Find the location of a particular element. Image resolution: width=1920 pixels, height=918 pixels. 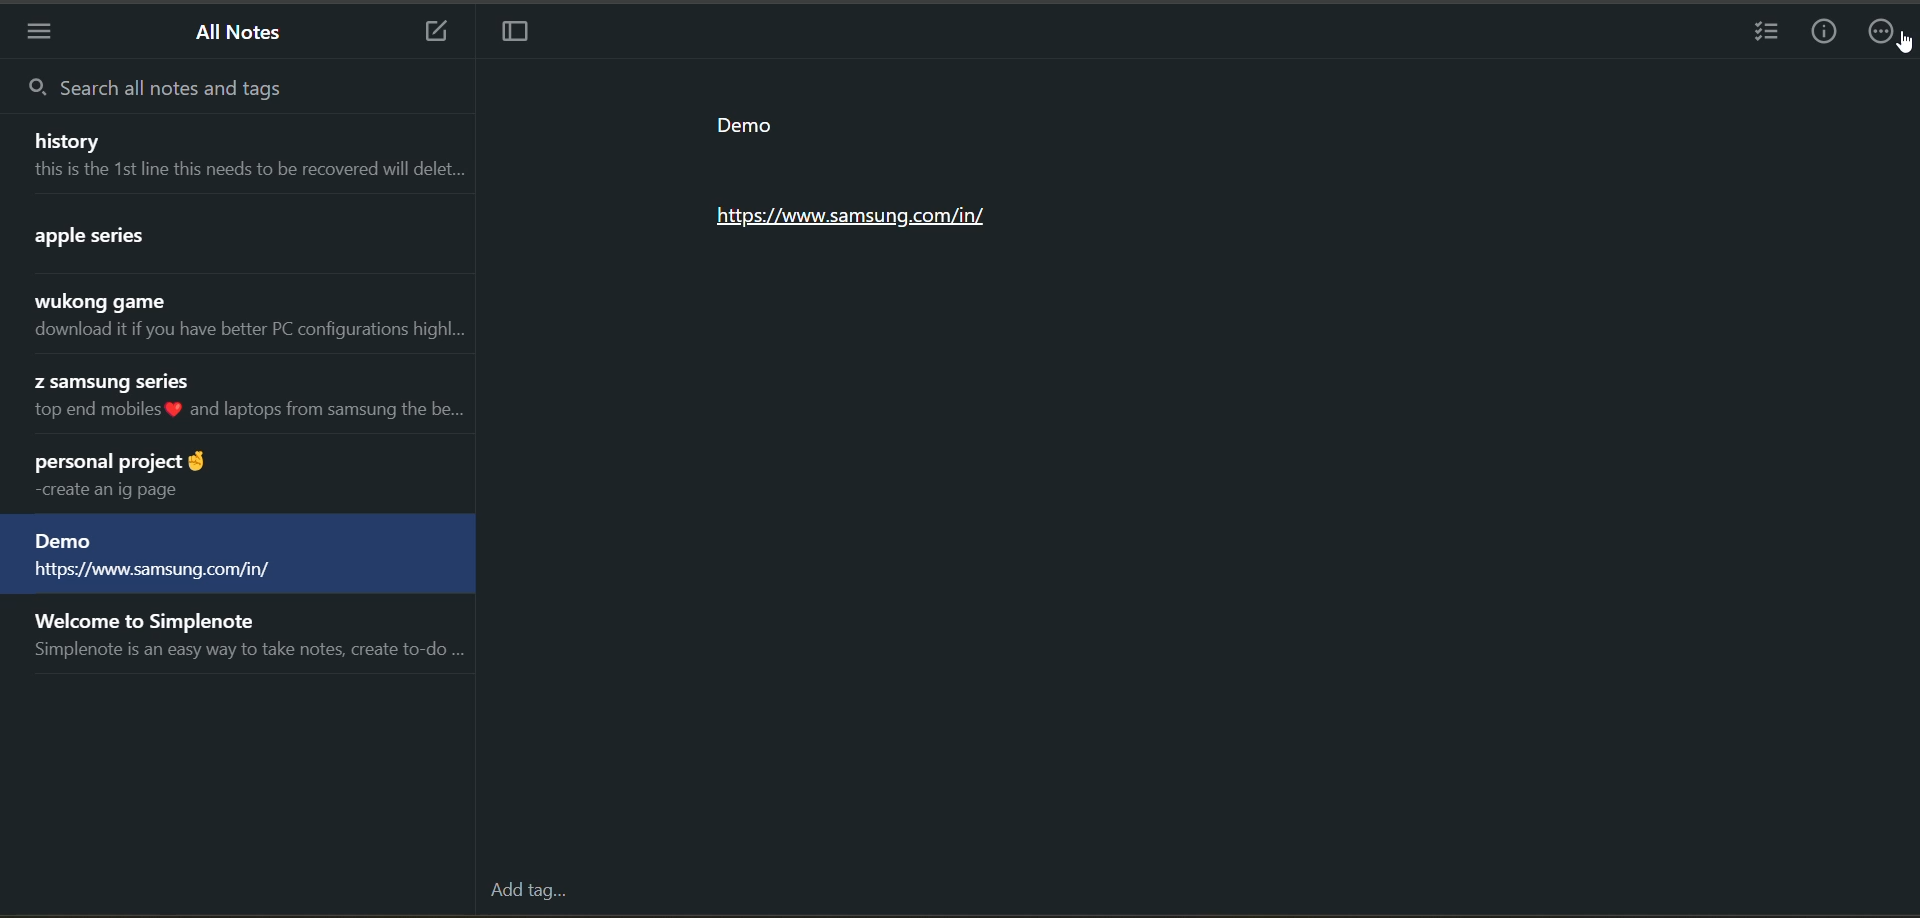

actions is located at coordinates (1887, 34).